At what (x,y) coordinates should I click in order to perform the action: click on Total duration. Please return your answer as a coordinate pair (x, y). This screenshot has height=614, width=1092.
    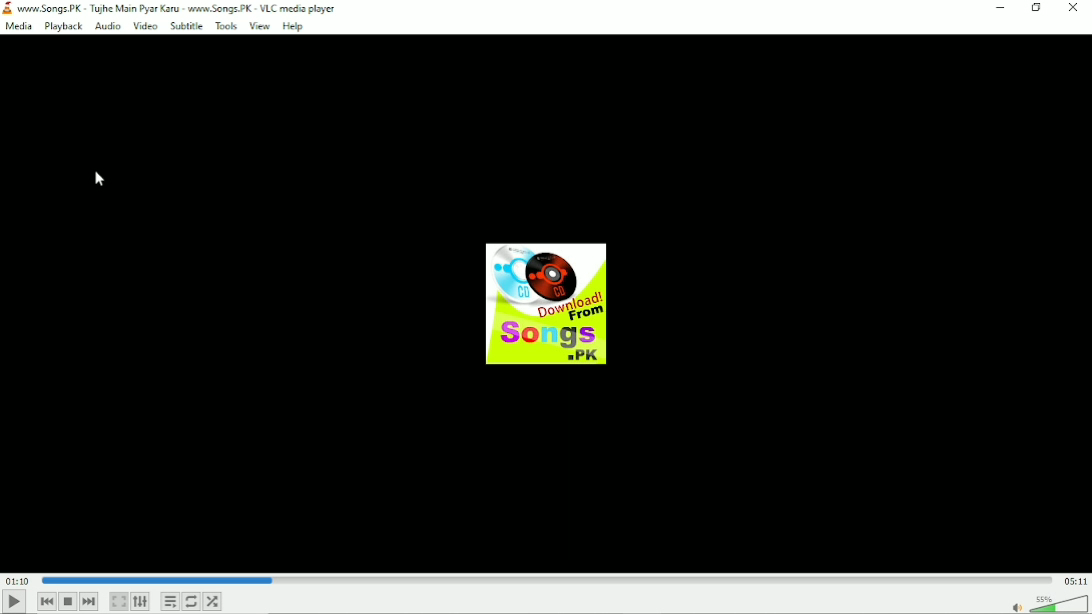
    Looking at the image, I should click on (1074, 580).